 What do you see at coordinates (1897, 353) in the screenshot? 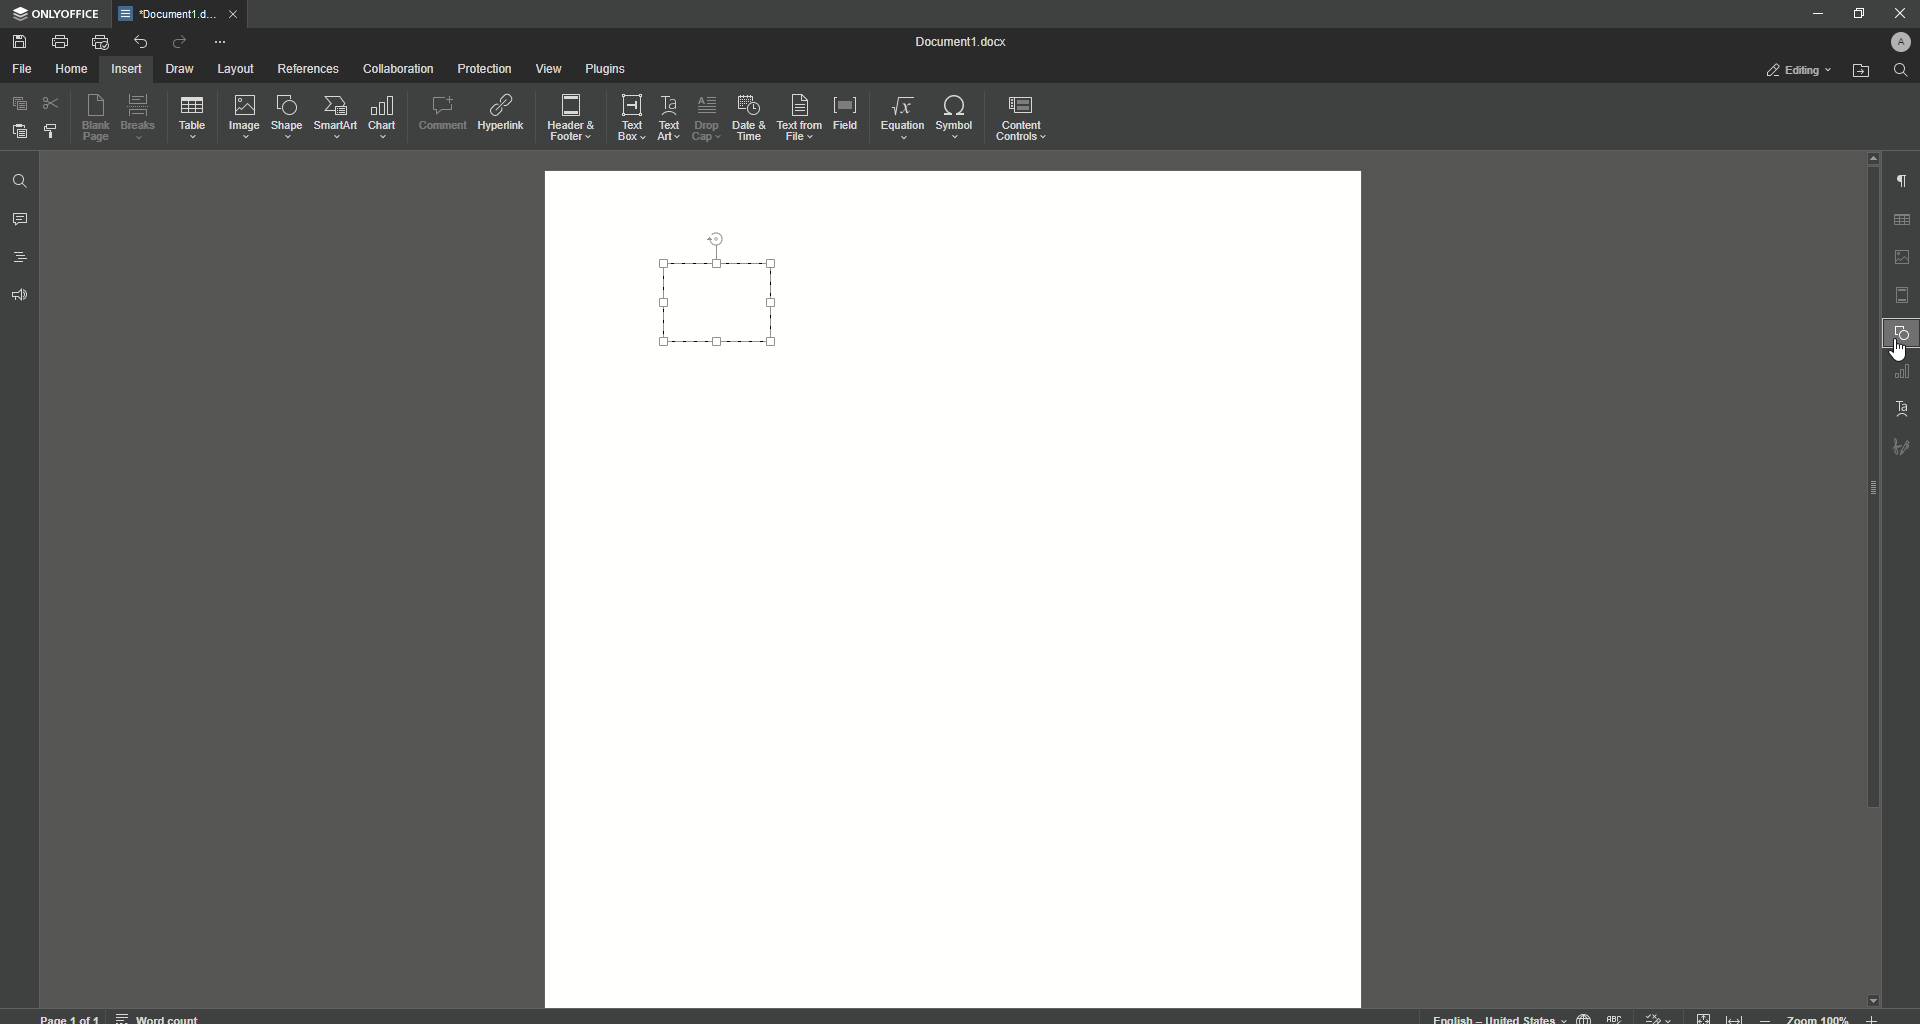
I see `cursor` at bounding box center [1897, 353].